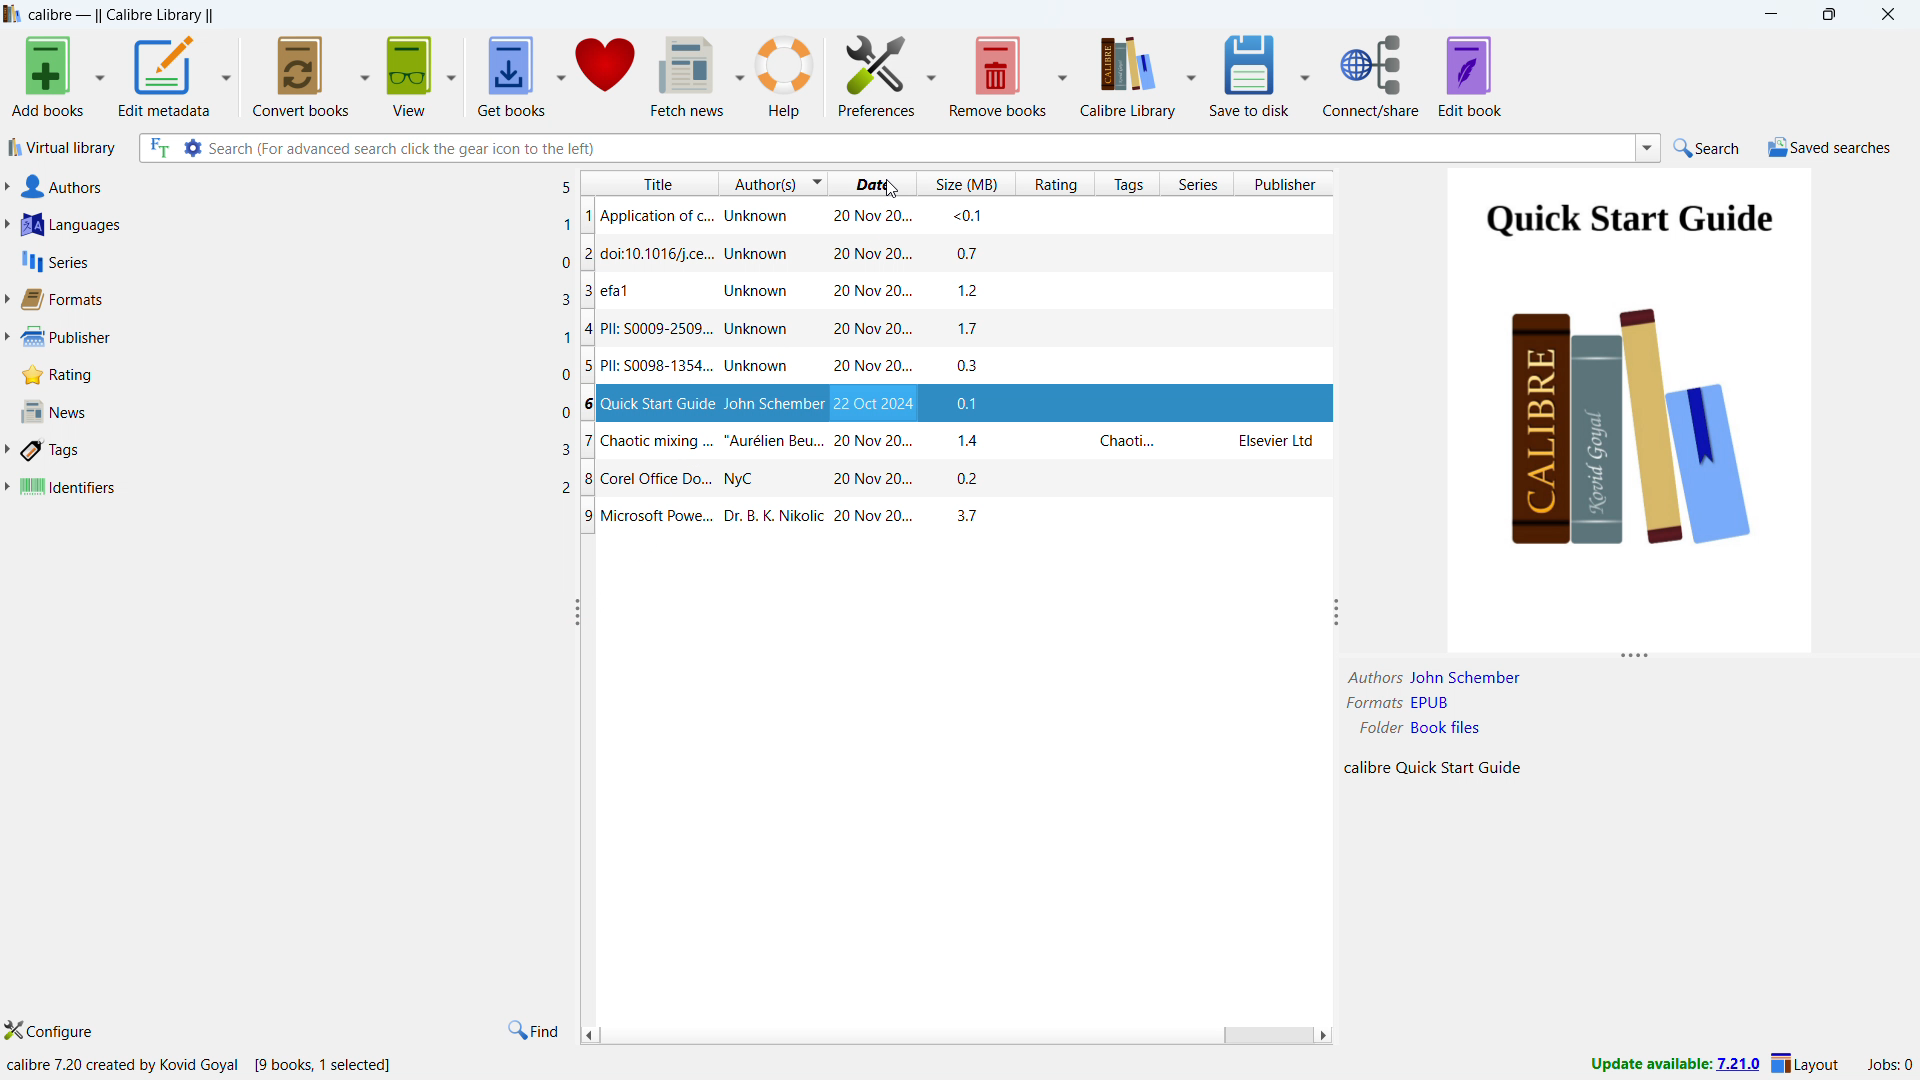 Image resolution: width=1920 pixels, height=1080 pixels. What do you see at coordinates (1265, 1037) in the screenshot?
I see `Horizontal scrollbar` at bounding box center [1265, 1037].